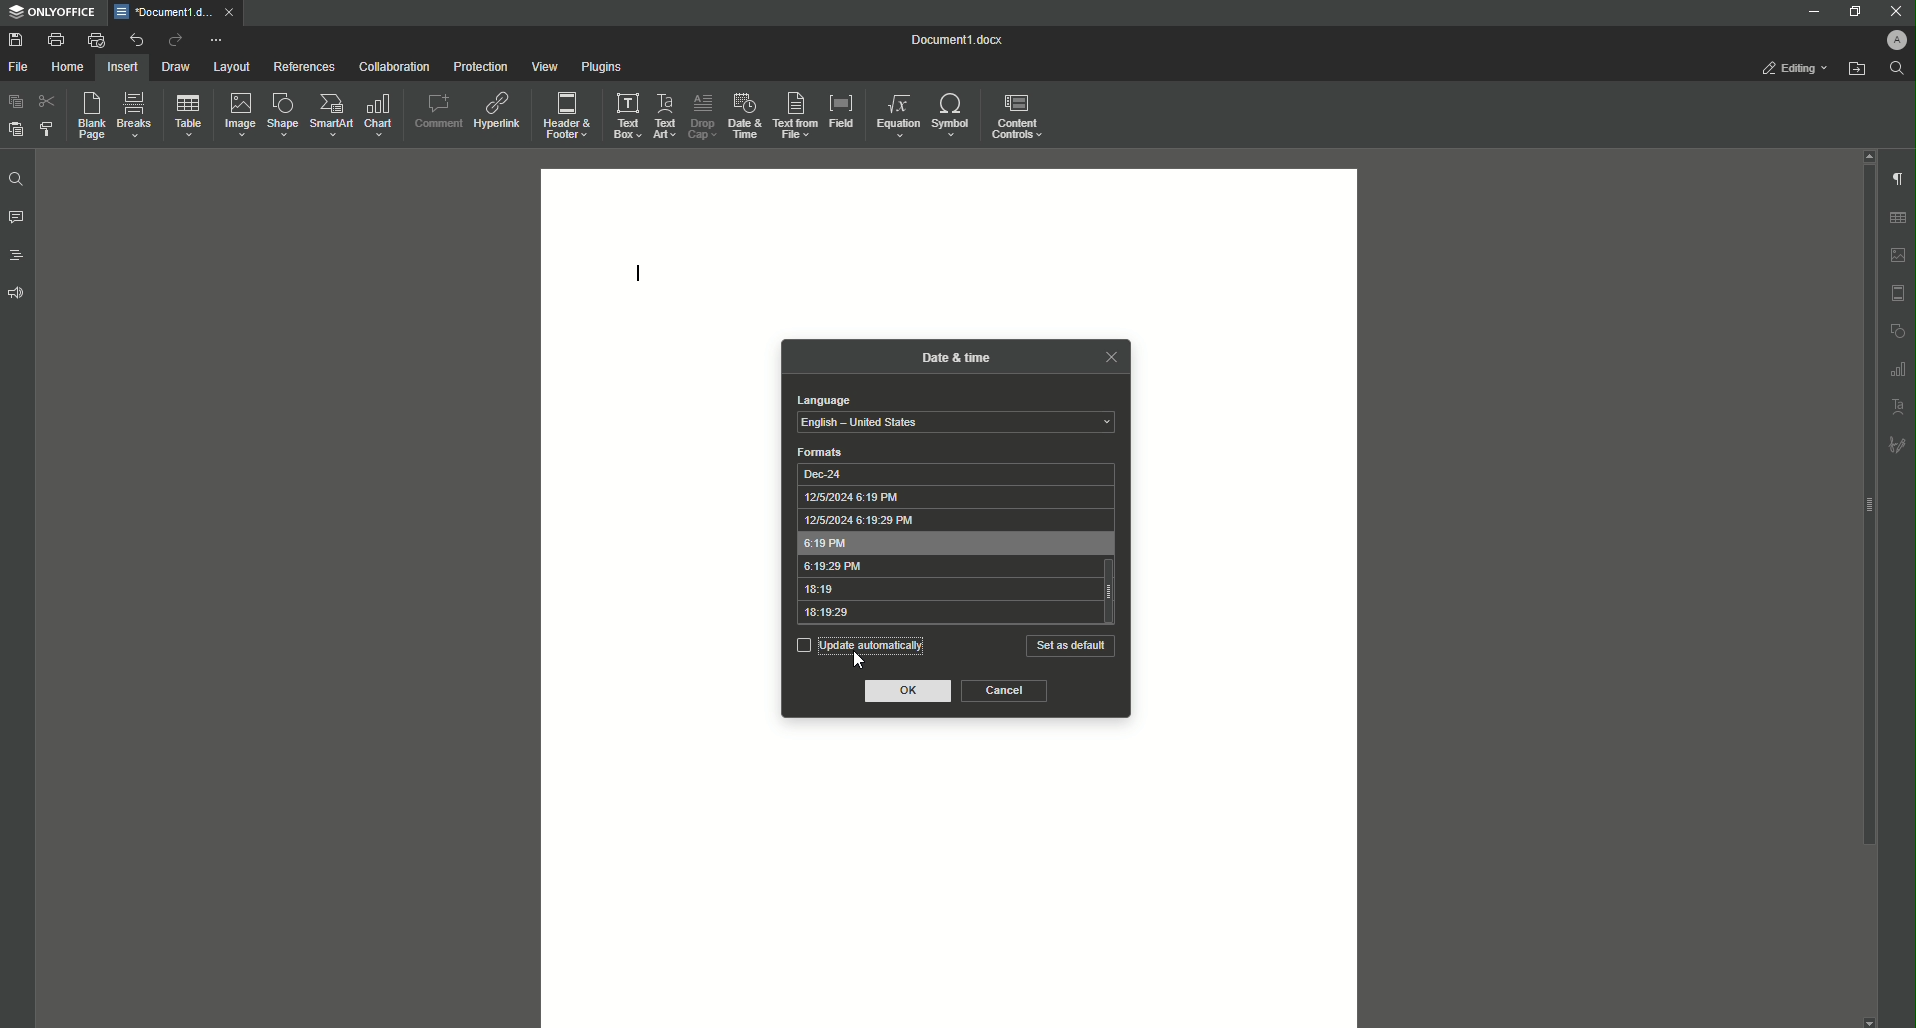 Image resolution: width=1916 pixels, height=1028 pixels. Describe the element at coordinates (946, 473) in the screenshot. I see `Dec-24` at that location.